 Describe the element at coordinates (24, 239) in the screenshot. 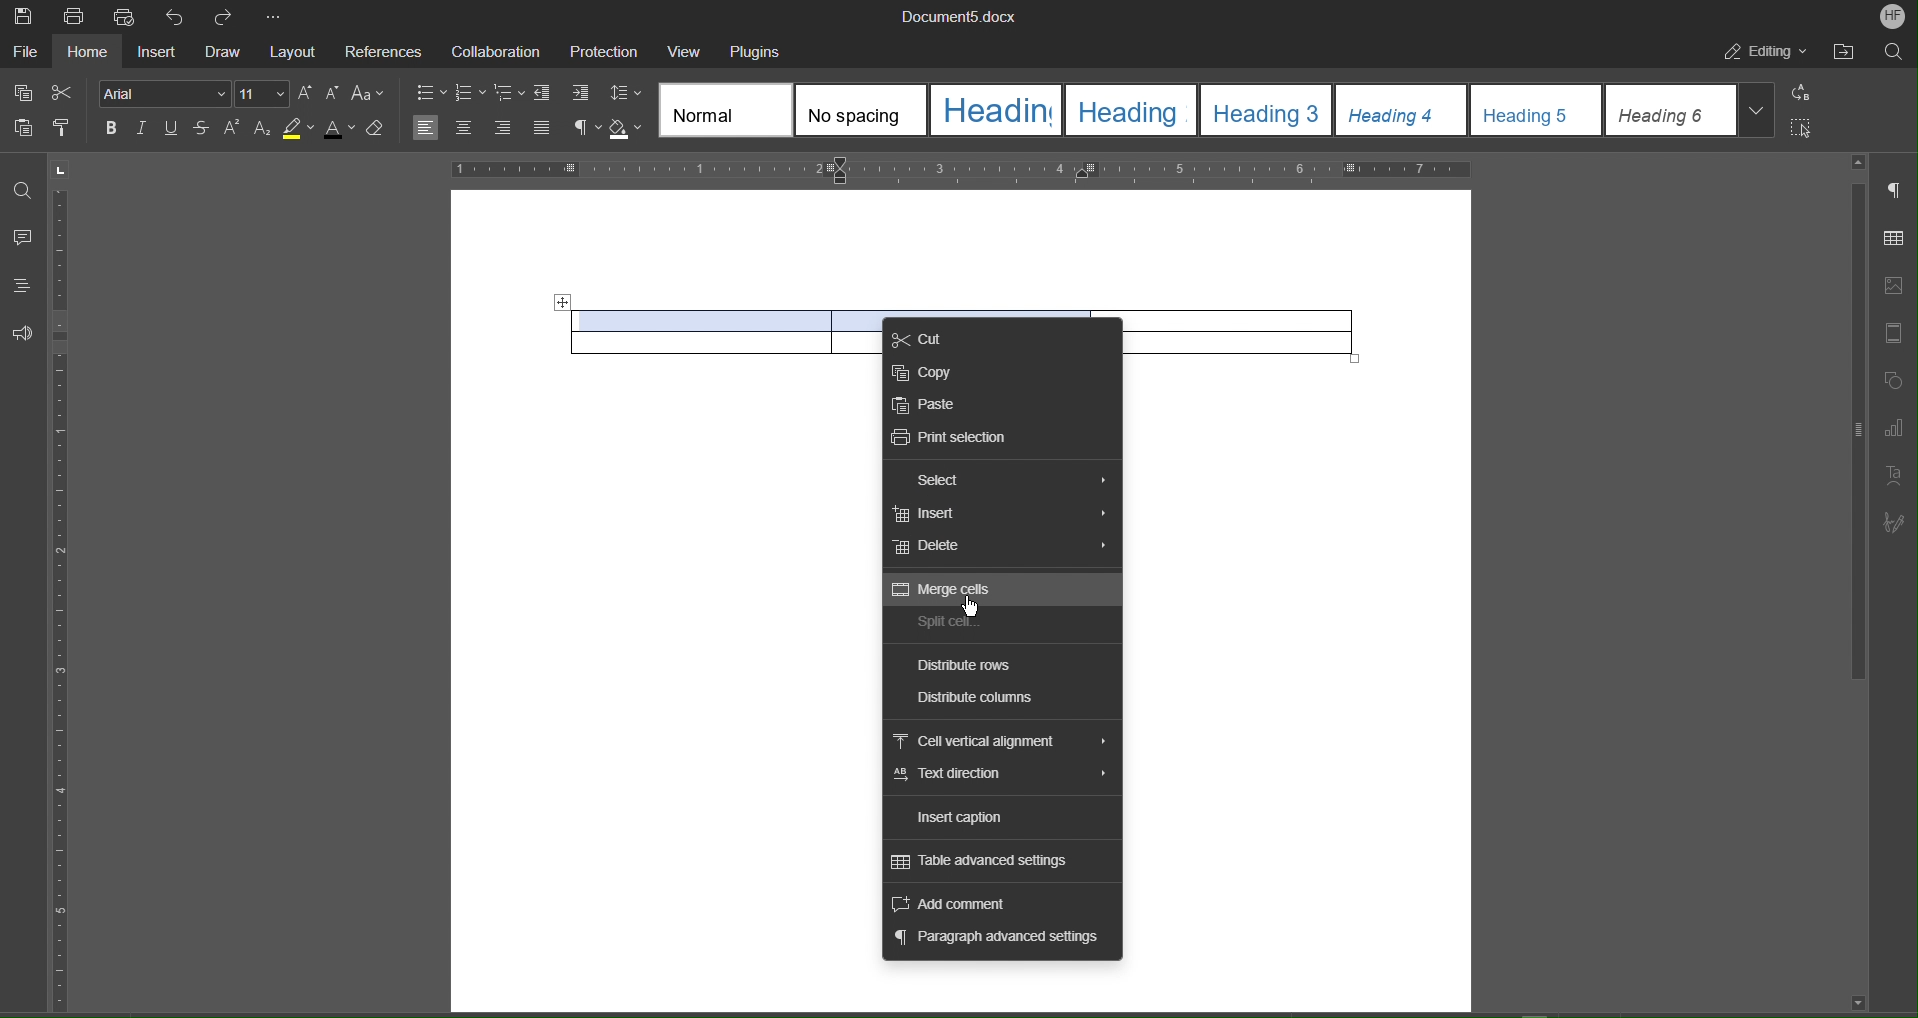

I see `Comment` at that location.